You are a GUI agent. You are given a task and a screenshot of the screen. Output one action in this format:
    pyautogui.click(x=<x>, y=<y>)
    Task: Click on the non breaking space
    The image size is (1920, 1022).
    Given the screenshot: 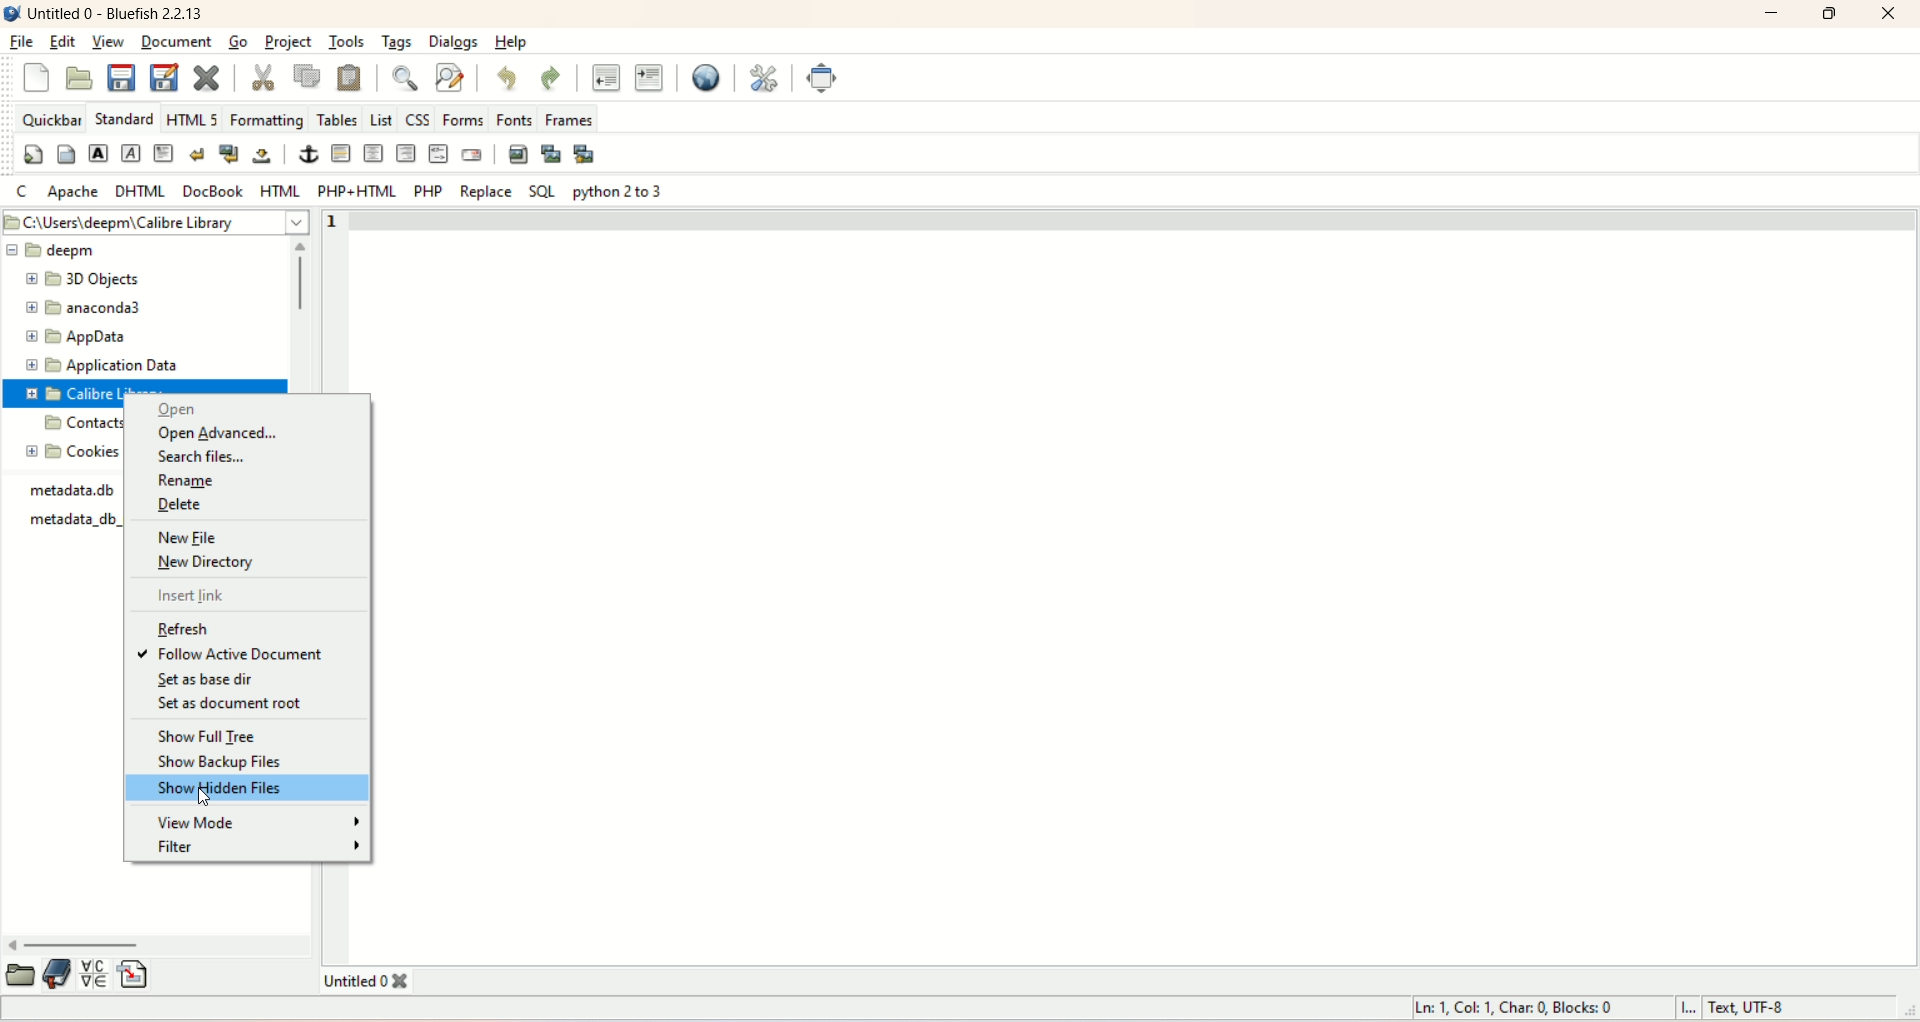 What is the action you would take?
    pyautogui.click(x=263, y=157)
    